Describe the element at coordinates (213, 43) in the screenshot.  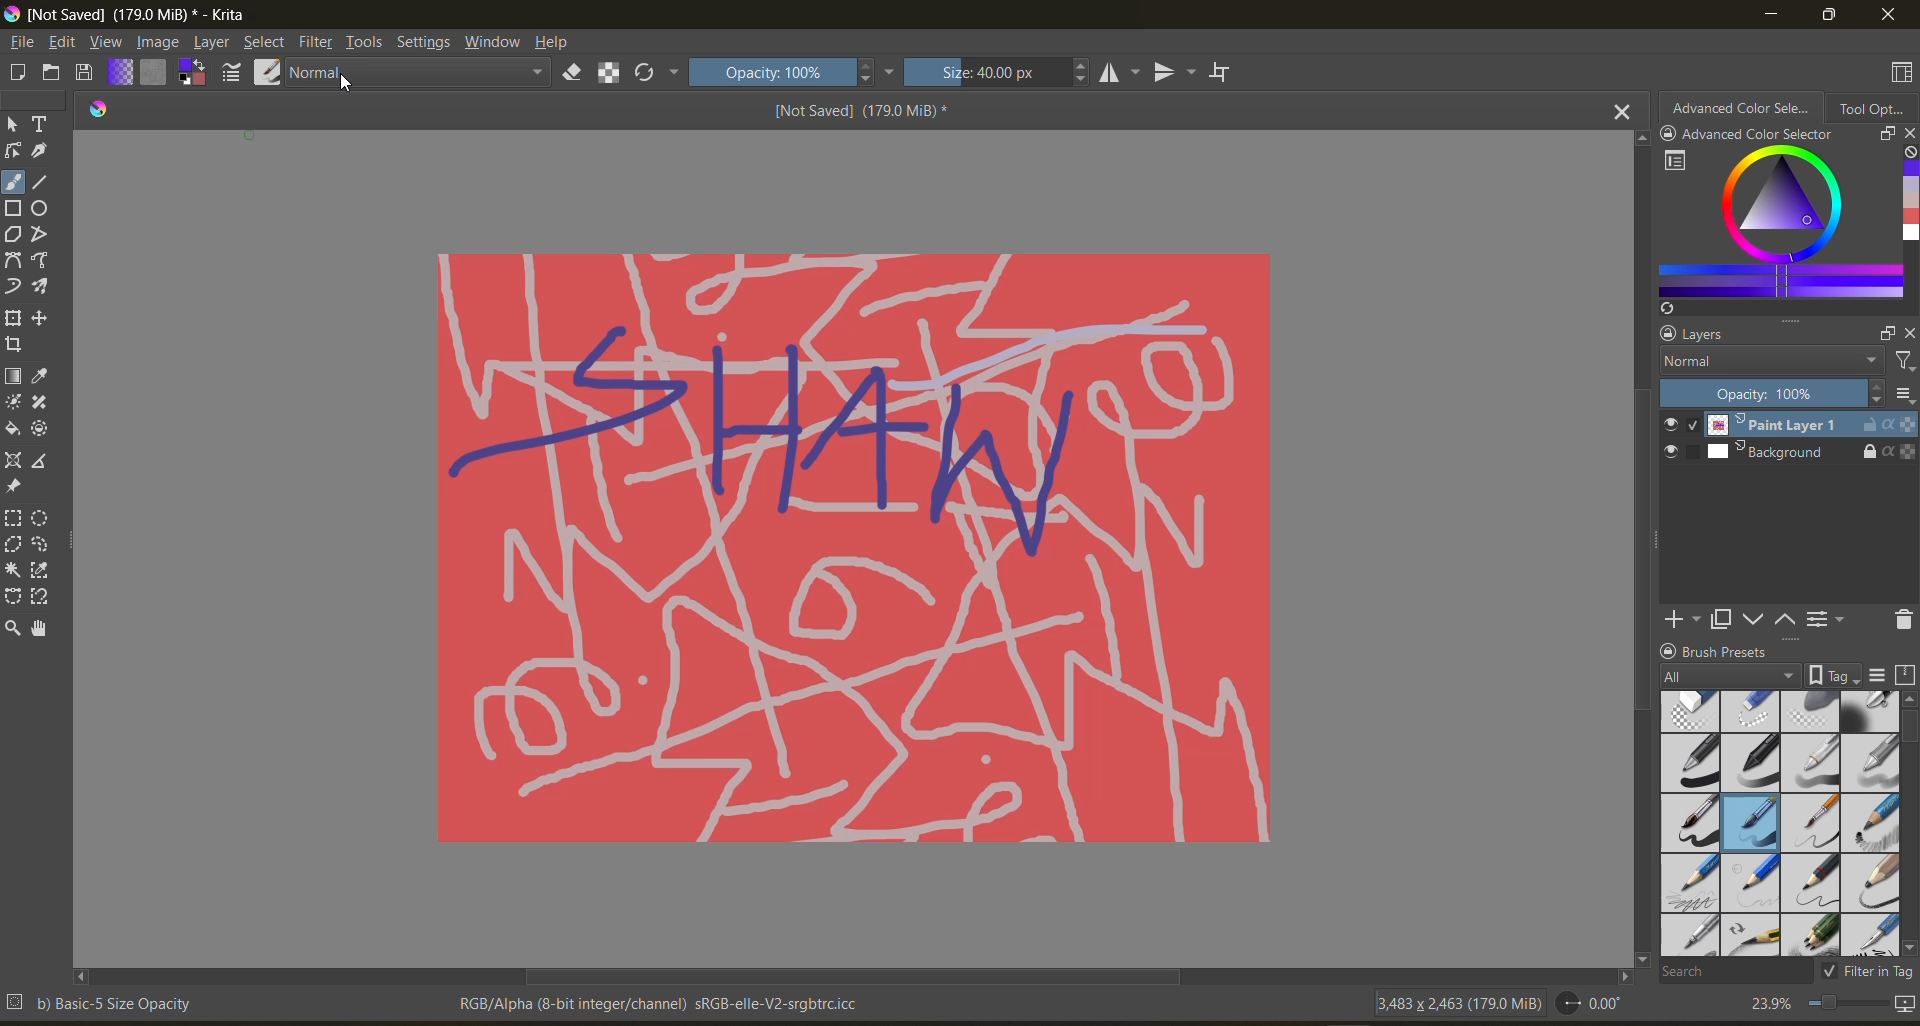
I see `layer` at that location.